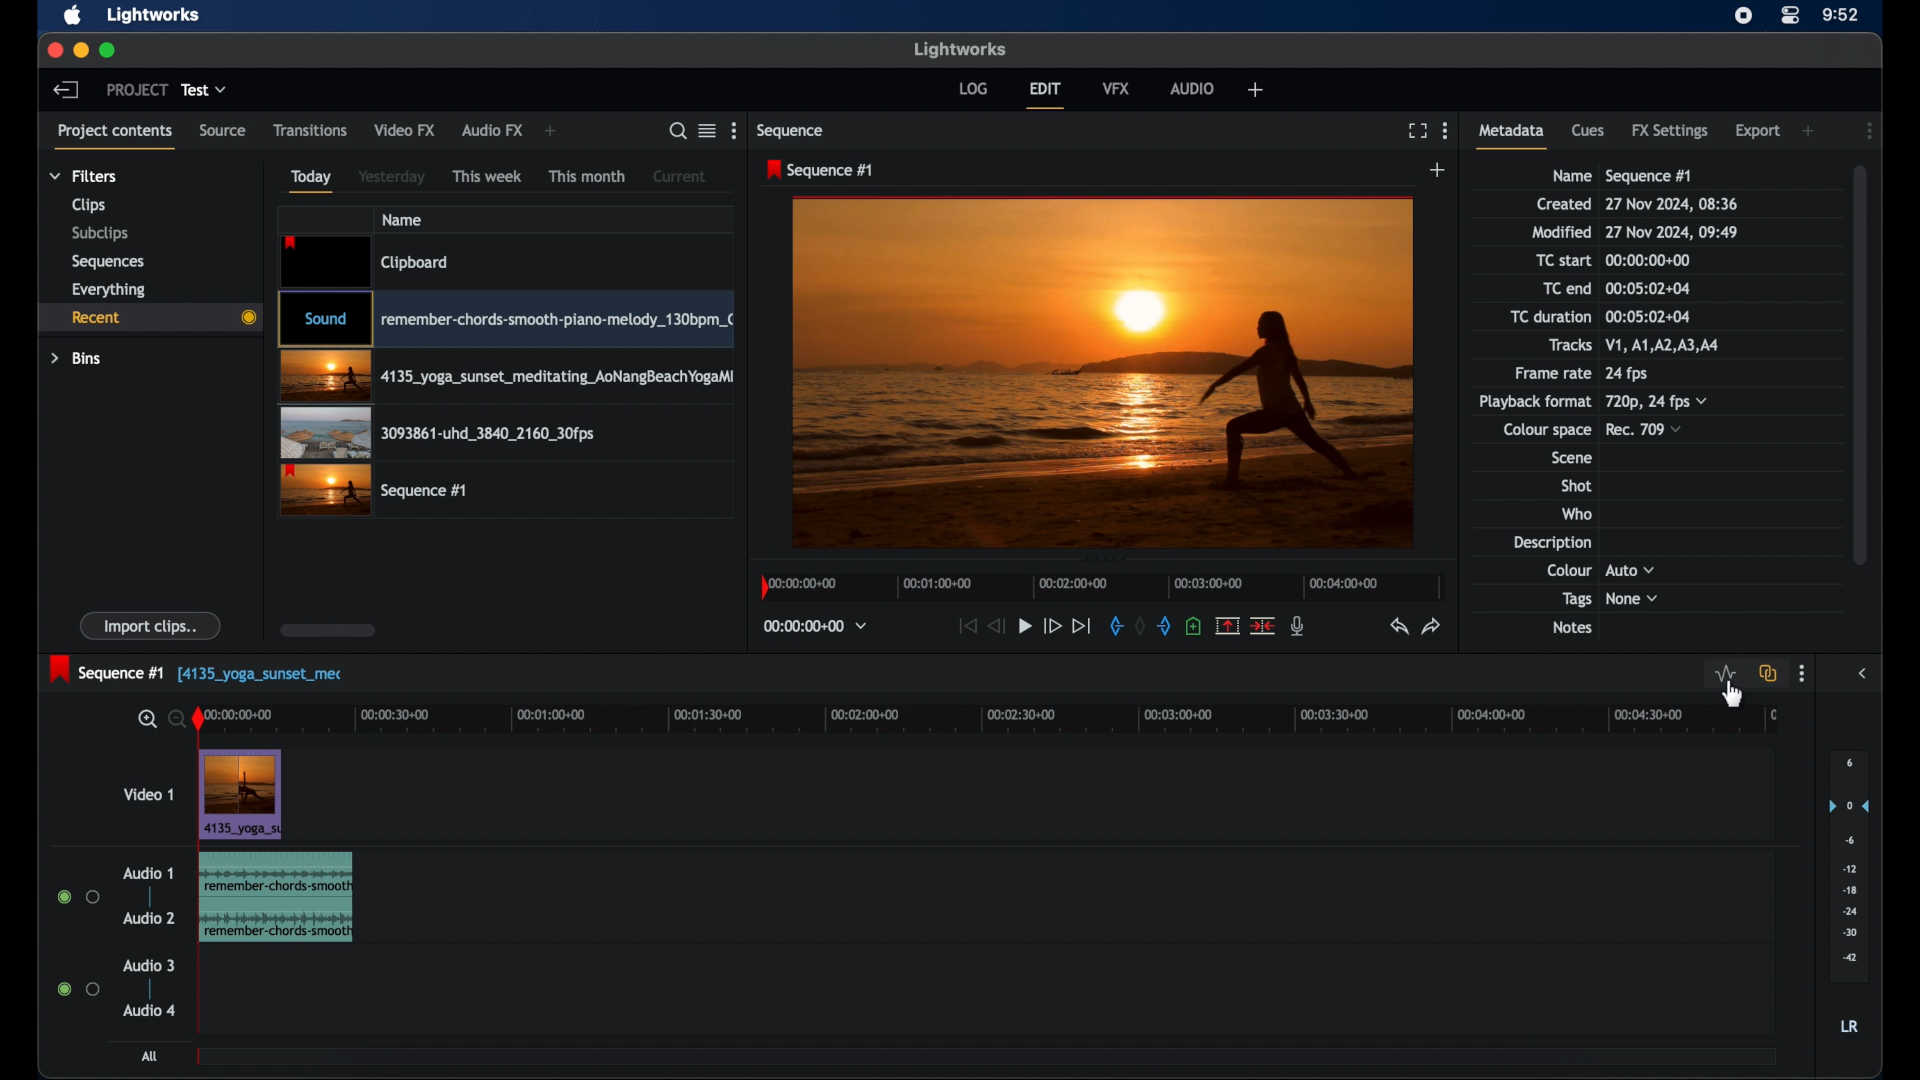 The image size is (1920, 1080). Describe the element at coordinates (1849, 1026) in the screenshot. I see `lr` at that location.